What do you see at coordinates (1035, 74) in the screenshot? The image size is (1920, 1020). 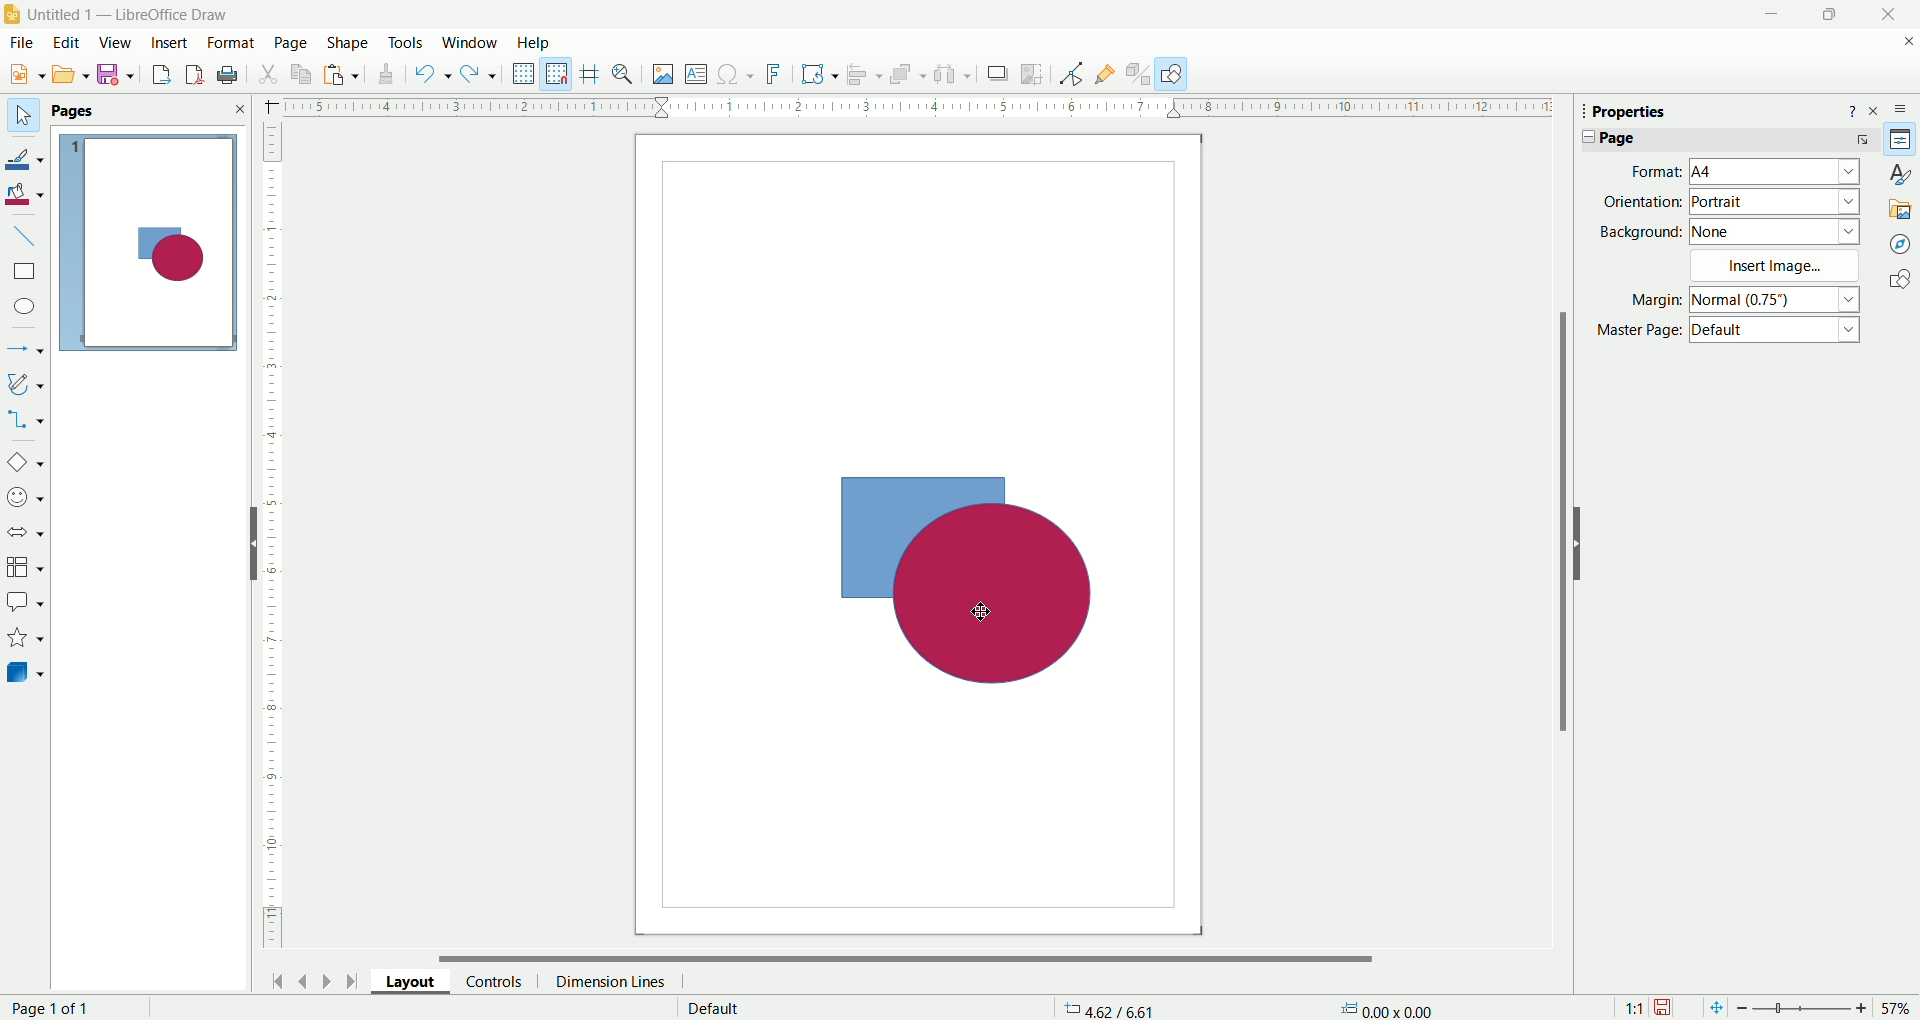 I see `crop image` at bounding box center [1035, 74].